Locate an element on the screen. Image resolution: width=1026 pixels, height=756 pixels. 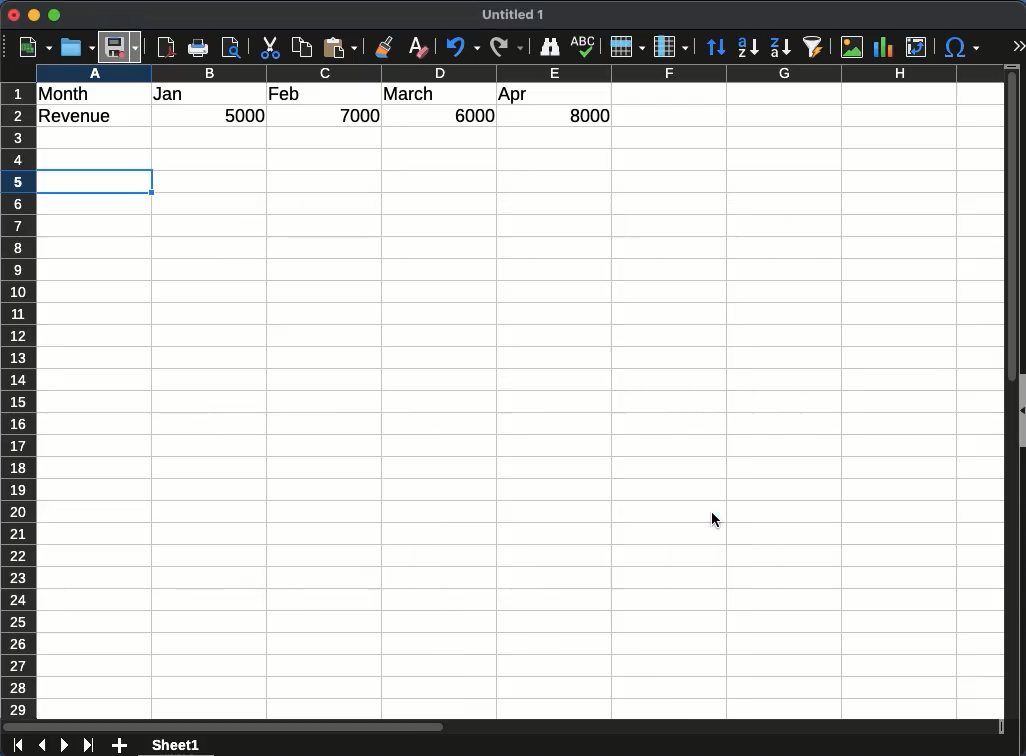
pdf reader is located at coordinates (166, 48).